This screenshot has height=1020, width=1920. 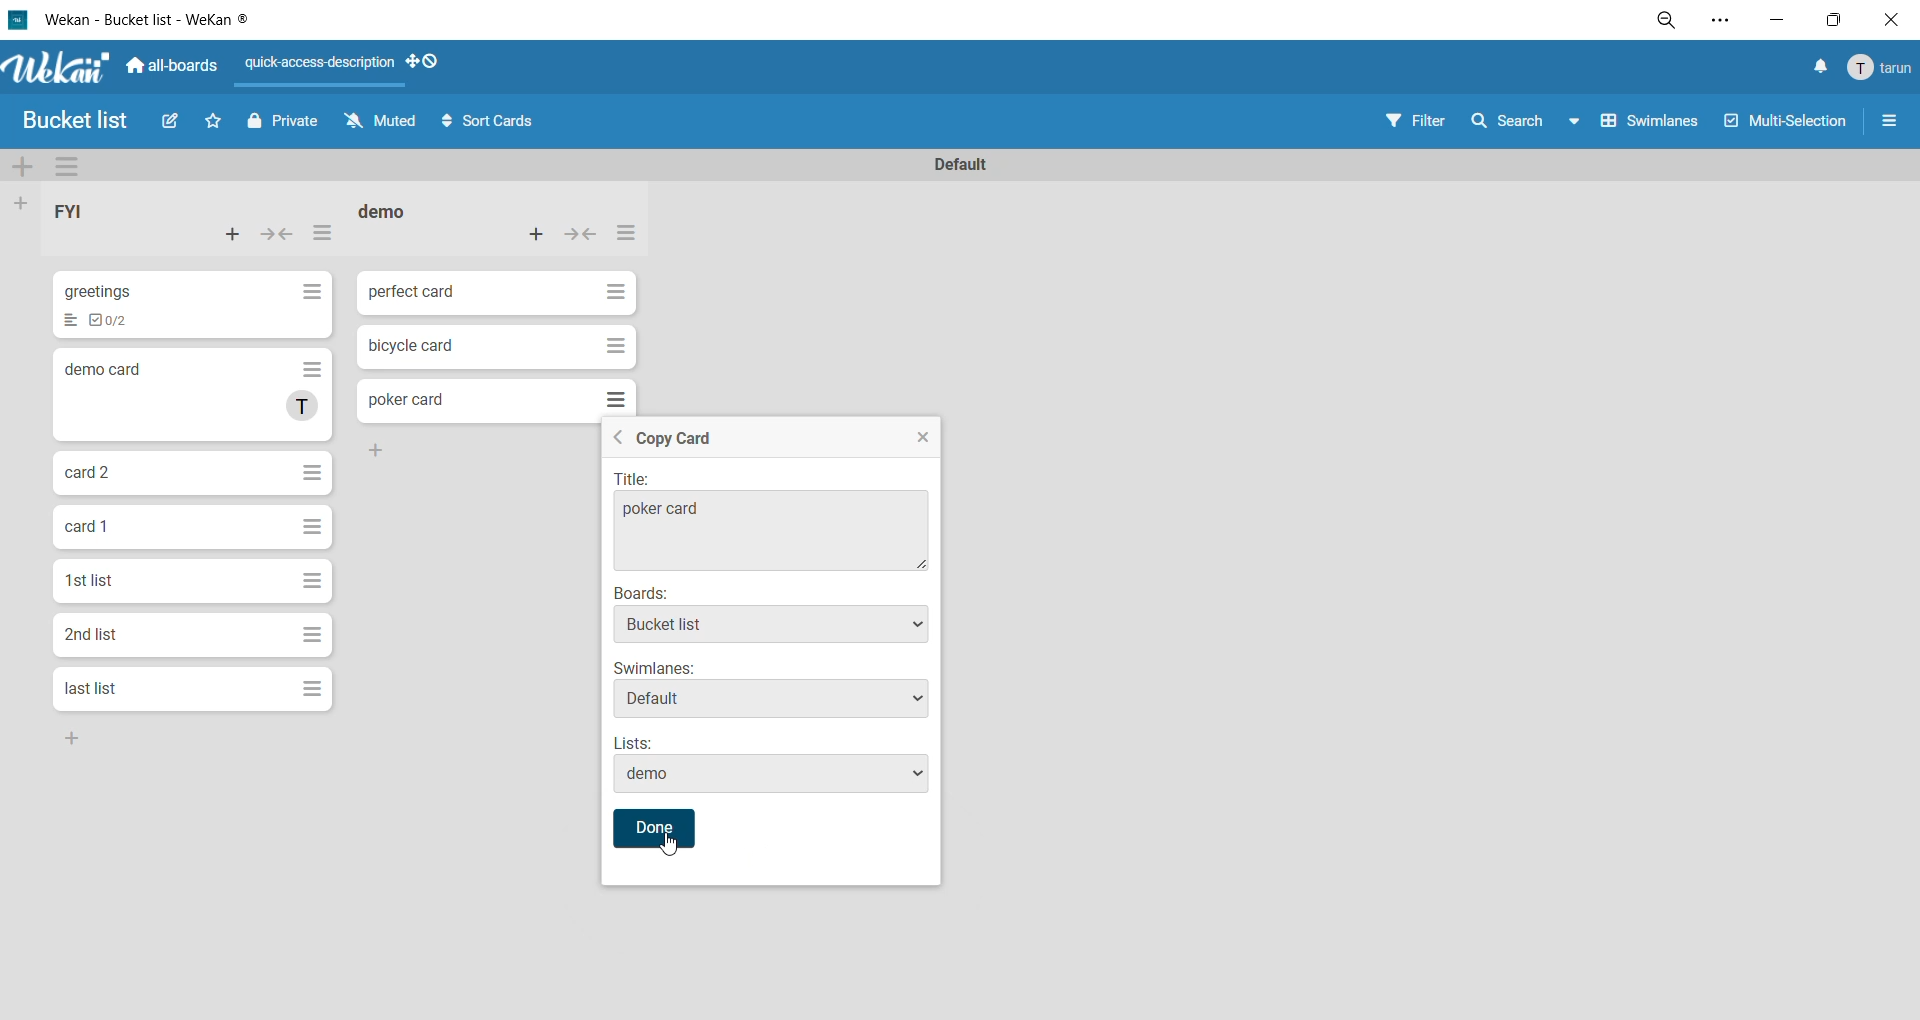 What do you see at coordinates (87, 472) in the screenshot?
I see `card 2` at bounding box center [87, 472].